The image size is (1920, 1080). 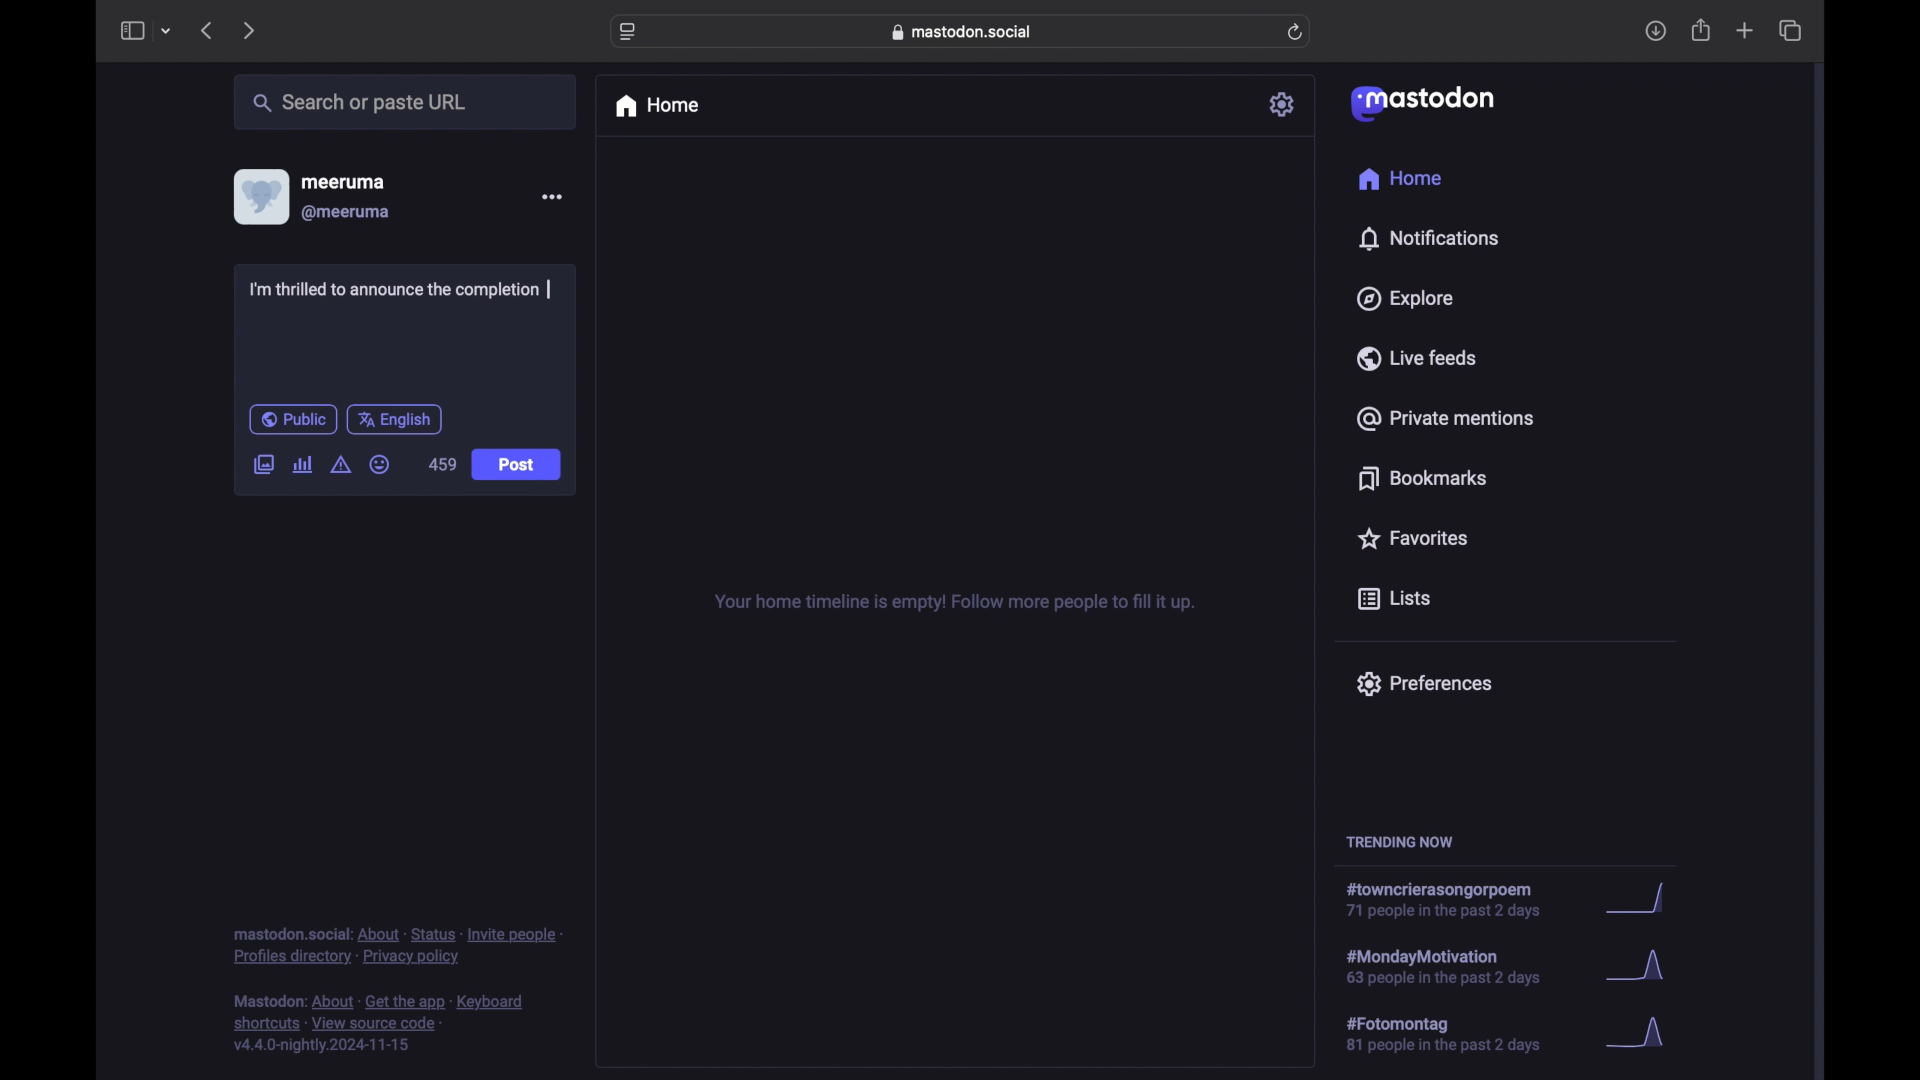 What do you see at coordinates (551, 196) in the screenshot?
I see `more options` at bounding box center [551, 196].